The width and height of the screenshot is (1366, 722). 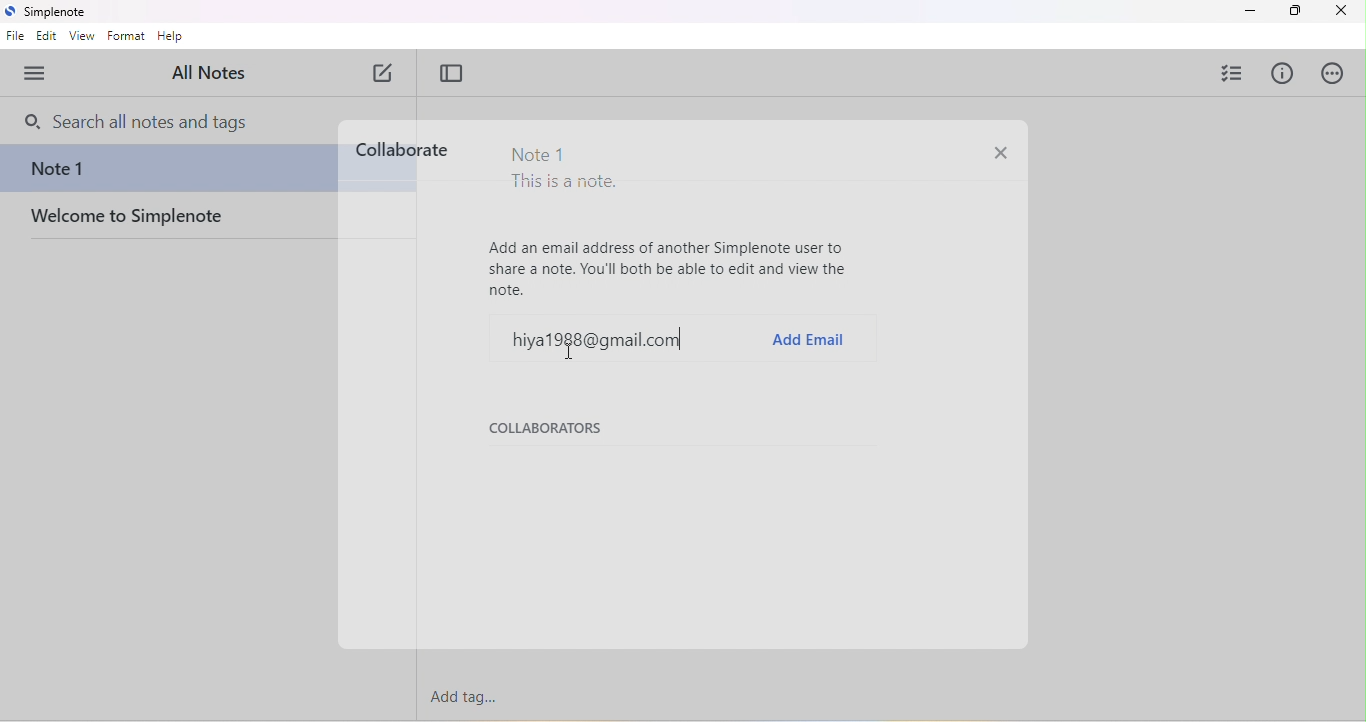 I want to click on add email, so click(x=808, y=339).